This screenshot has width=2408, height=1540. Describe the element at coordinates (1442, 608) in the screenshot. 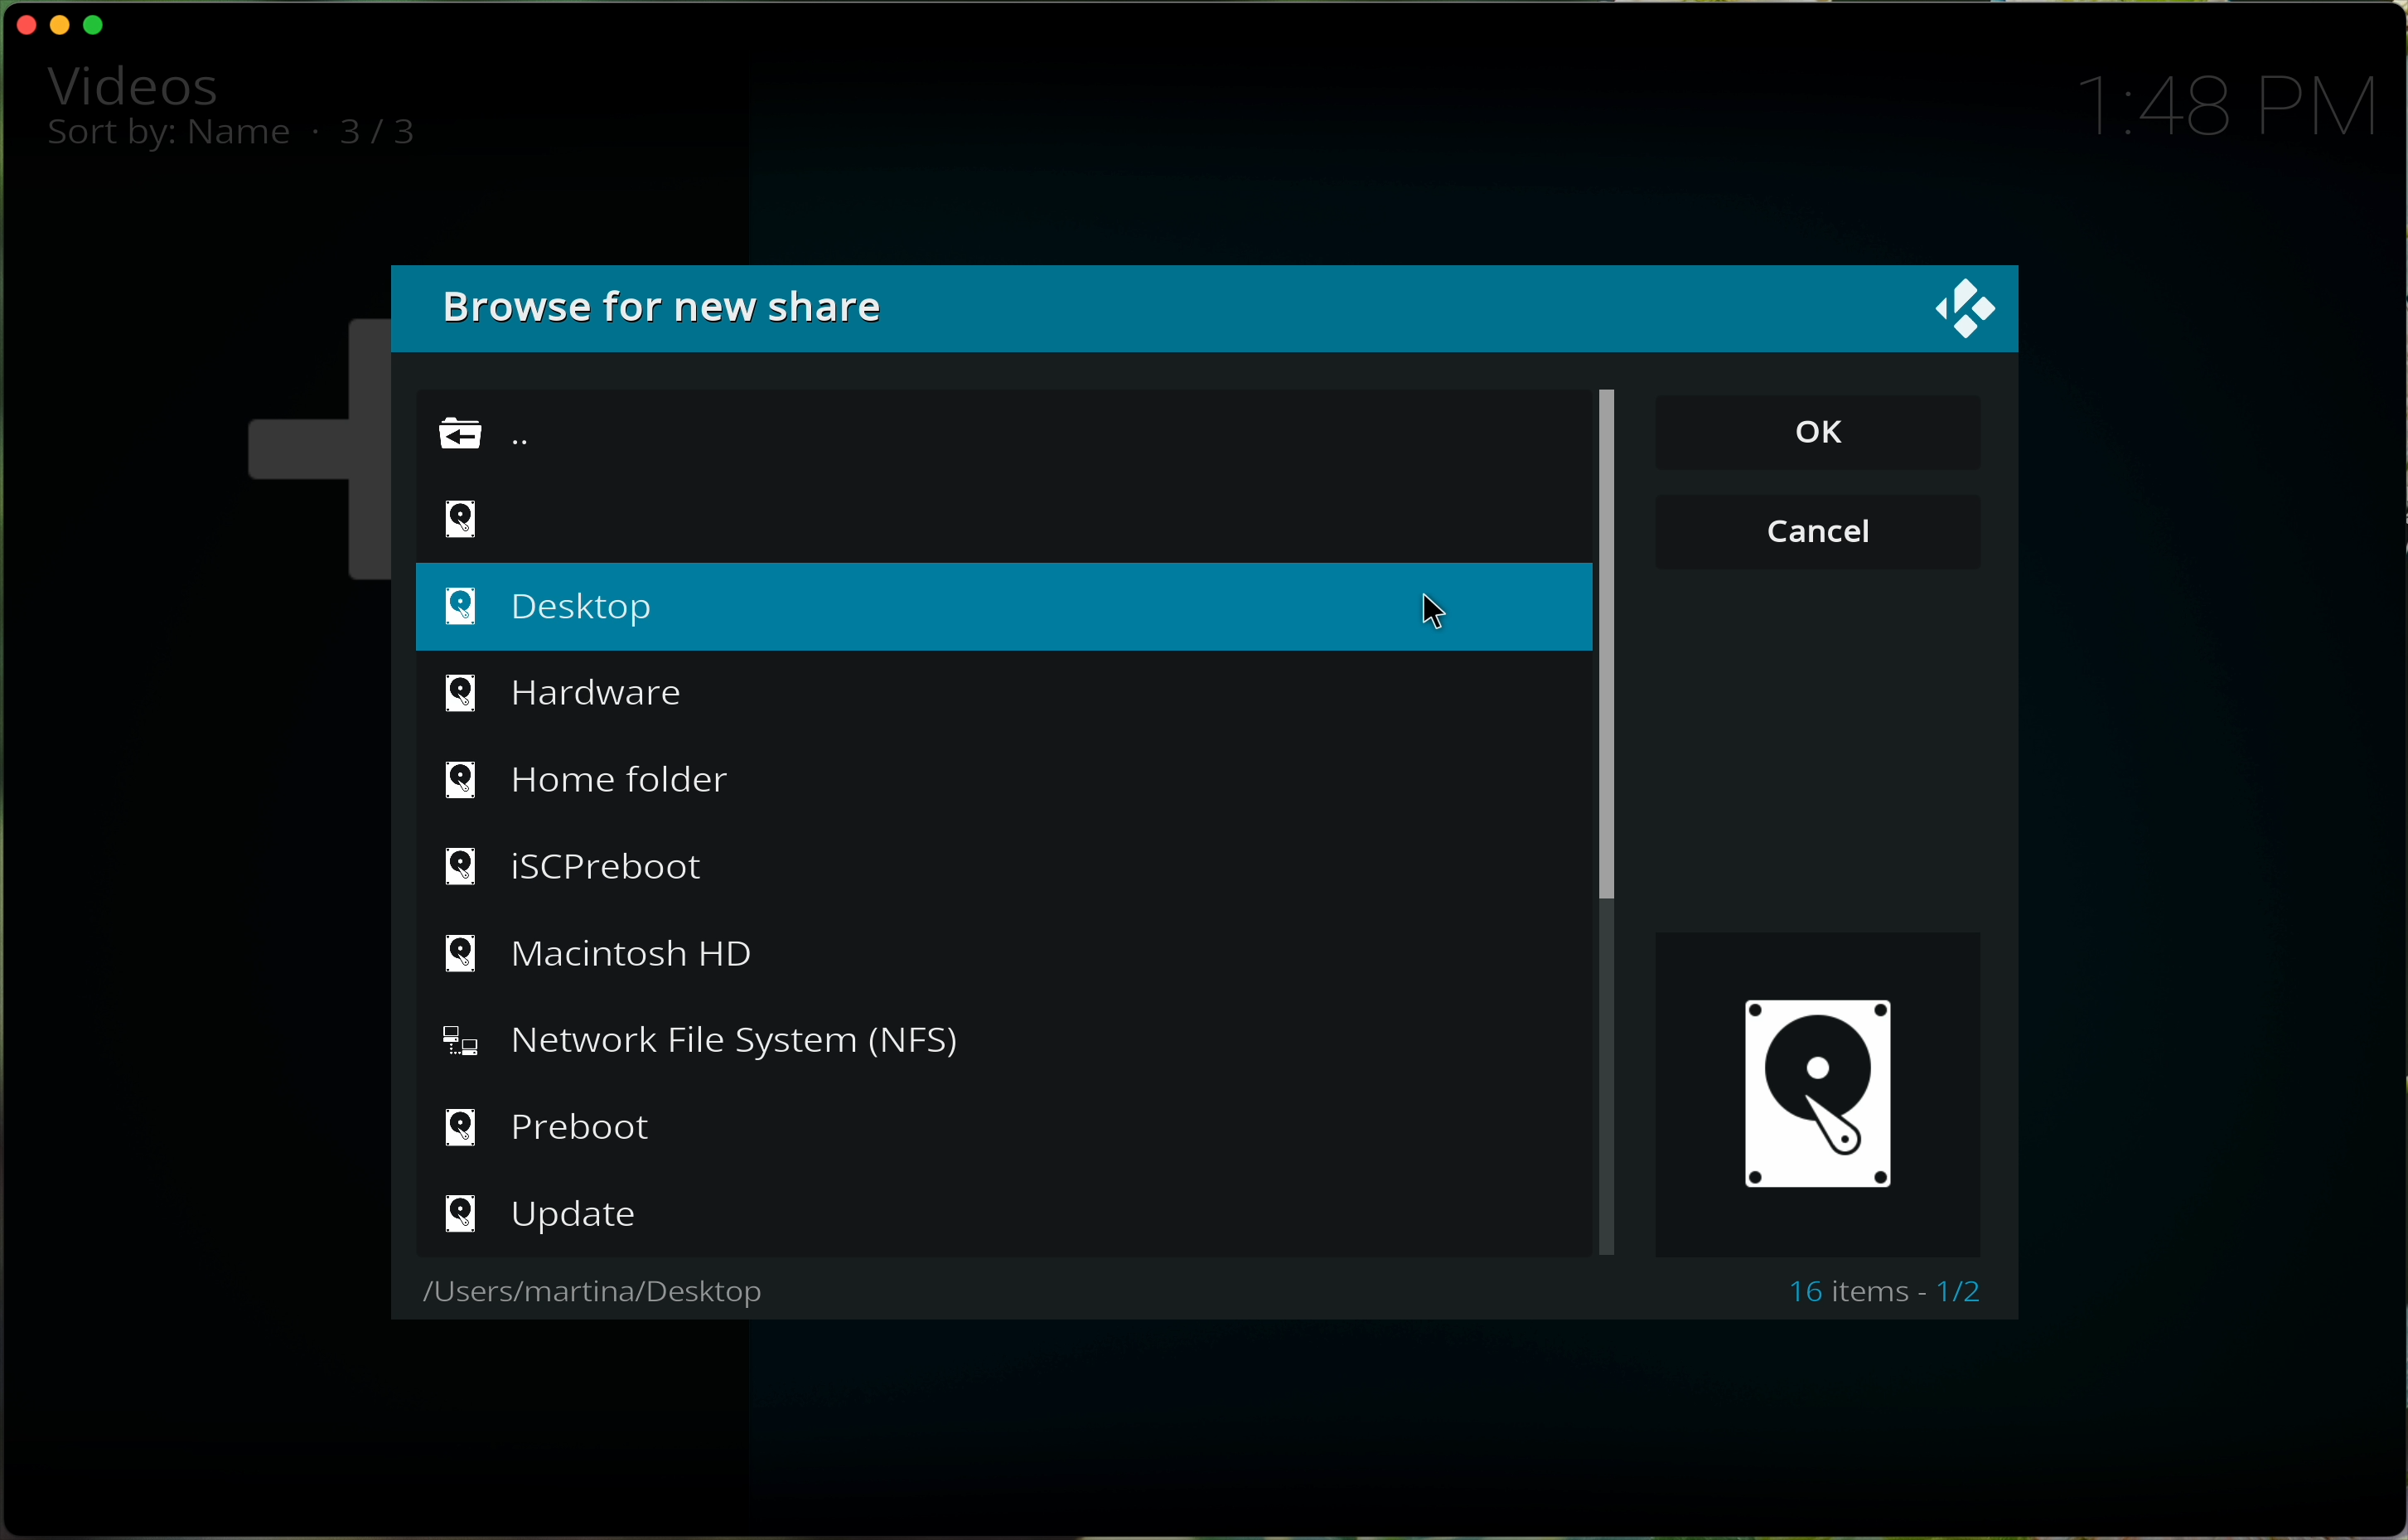

I see `cursor` at that location.